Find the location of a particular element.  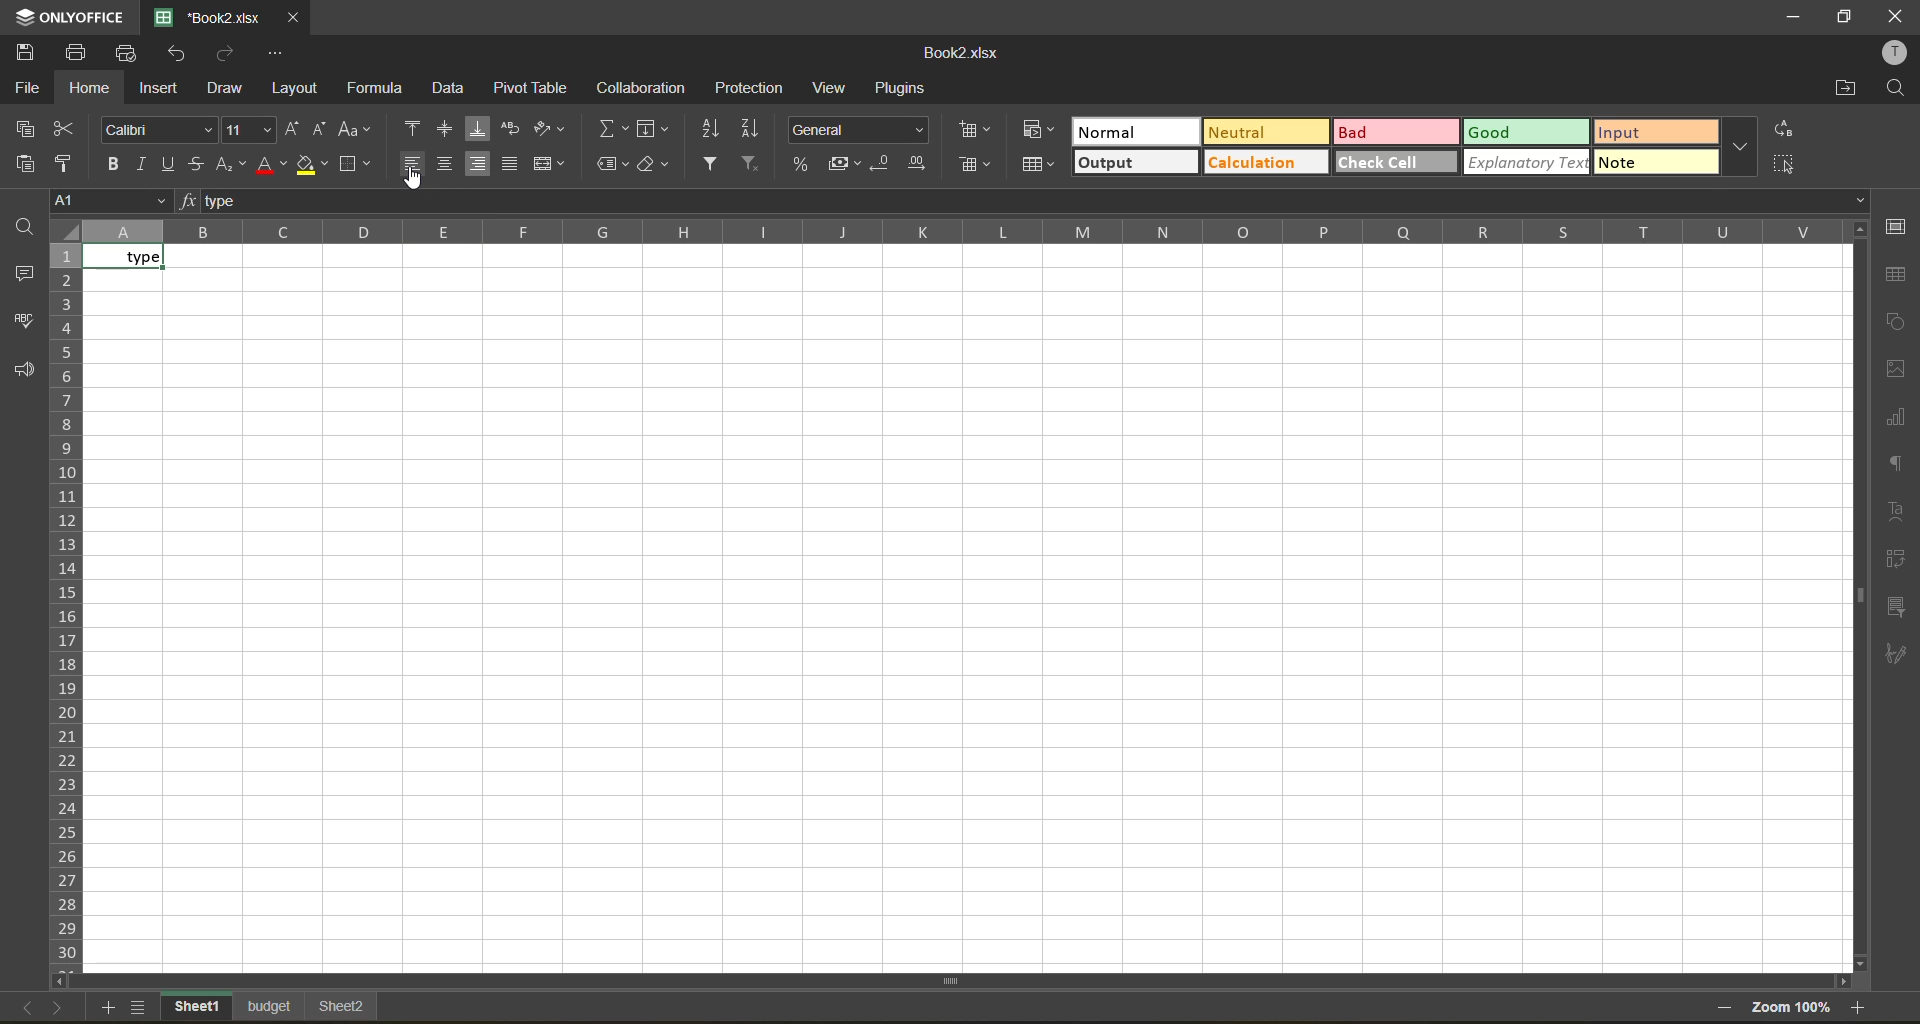

save is located at coordinates (23, 54).